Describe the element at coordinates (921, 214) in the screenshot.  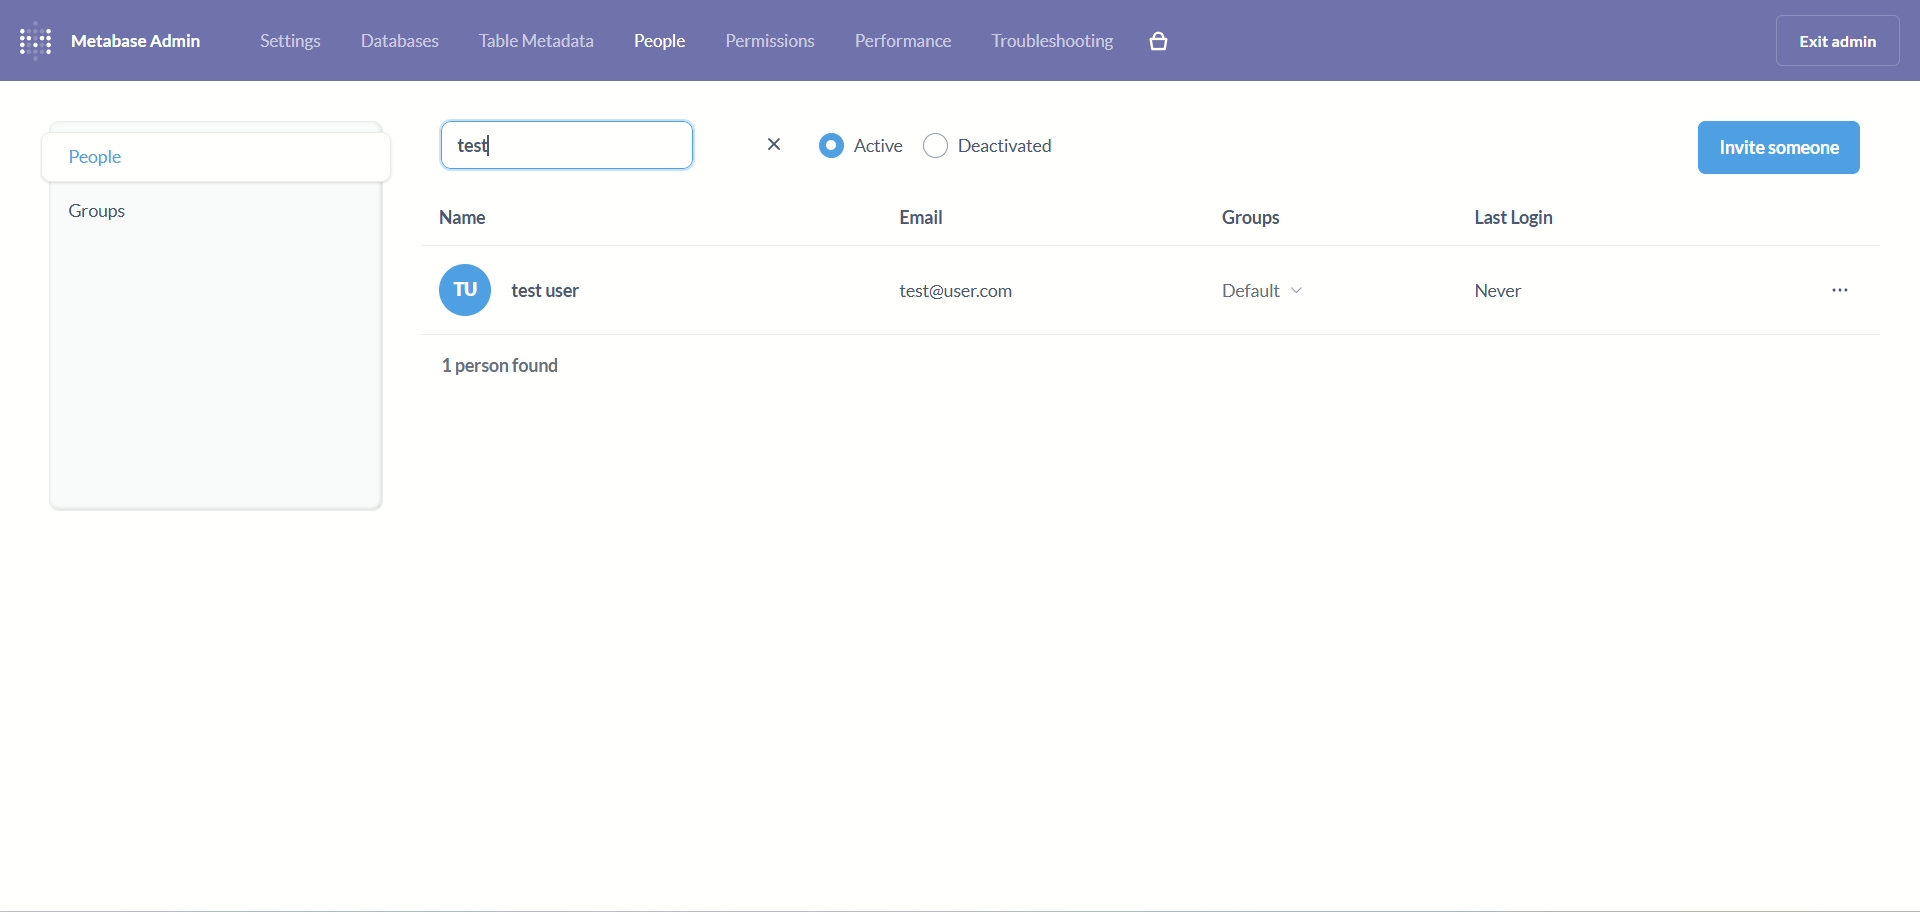
I see `Email` at that location.